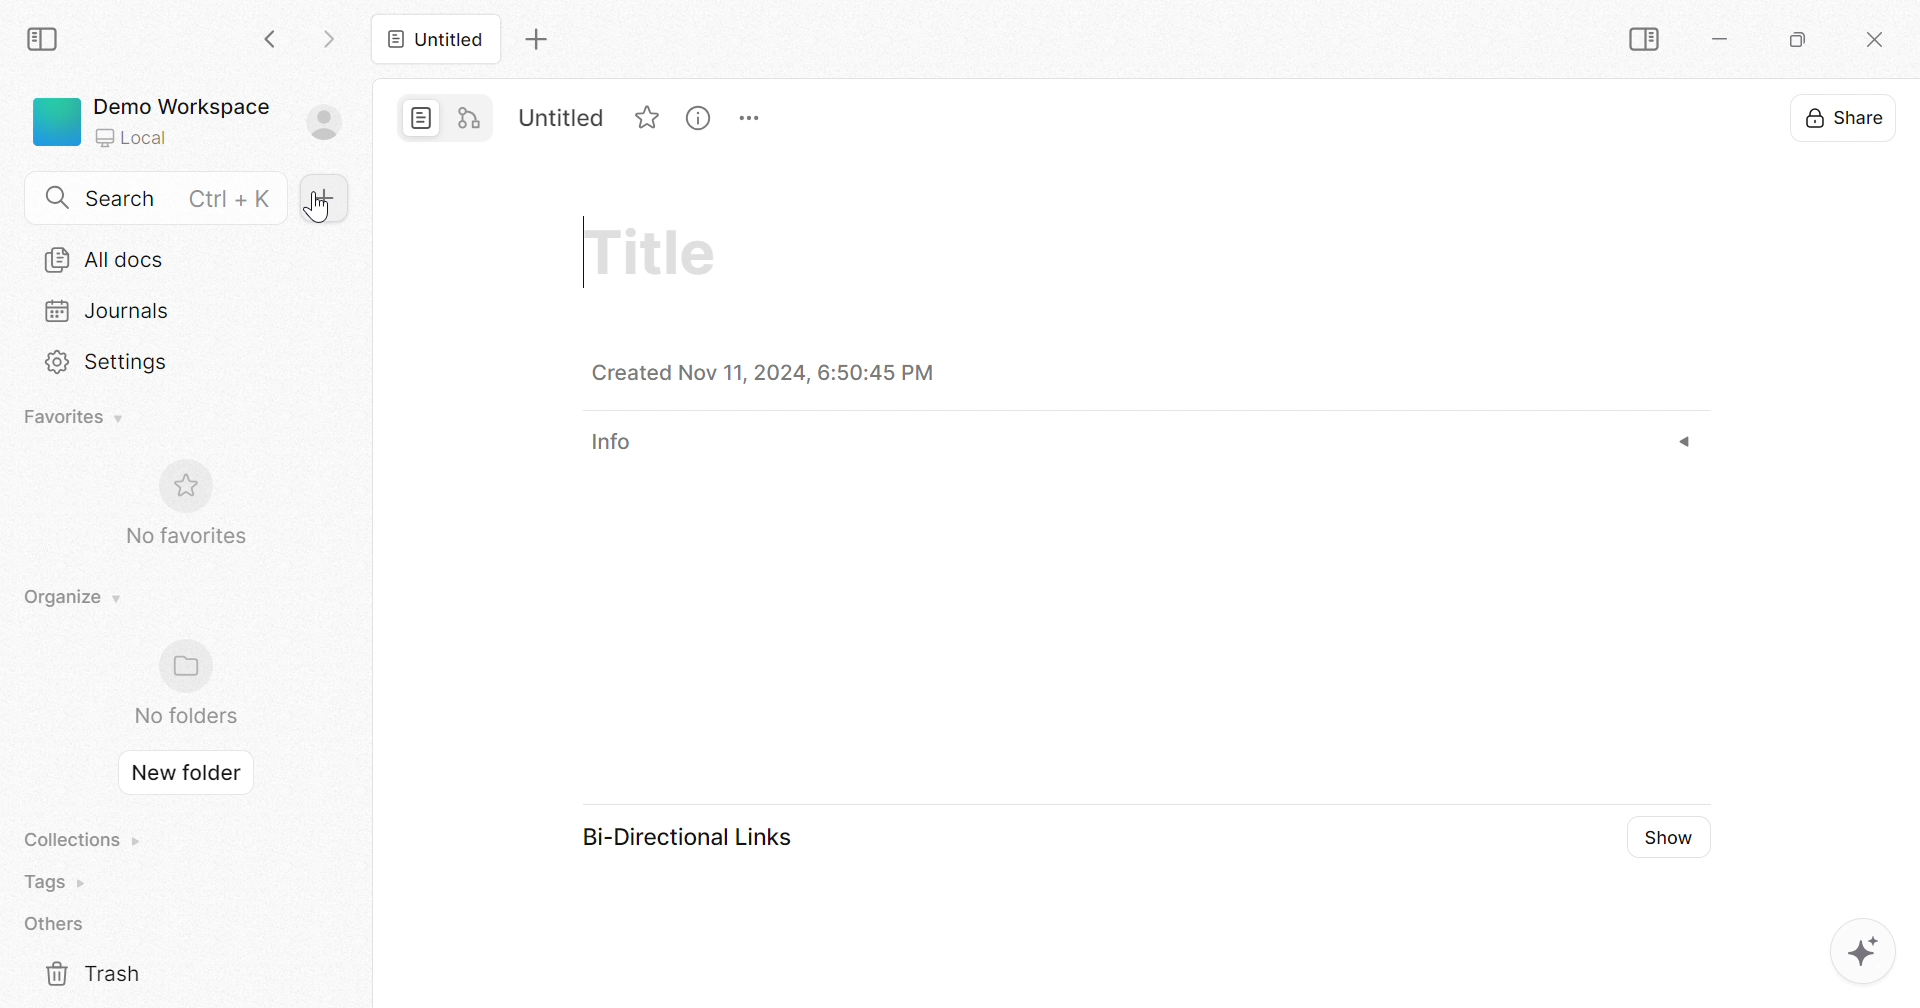 This screenshot has height=1008, width=1920. What do you see at coordinates (1645, 40) in the screenshot?
I see `Collapse sidebar` at bounding box center [1645, 40].